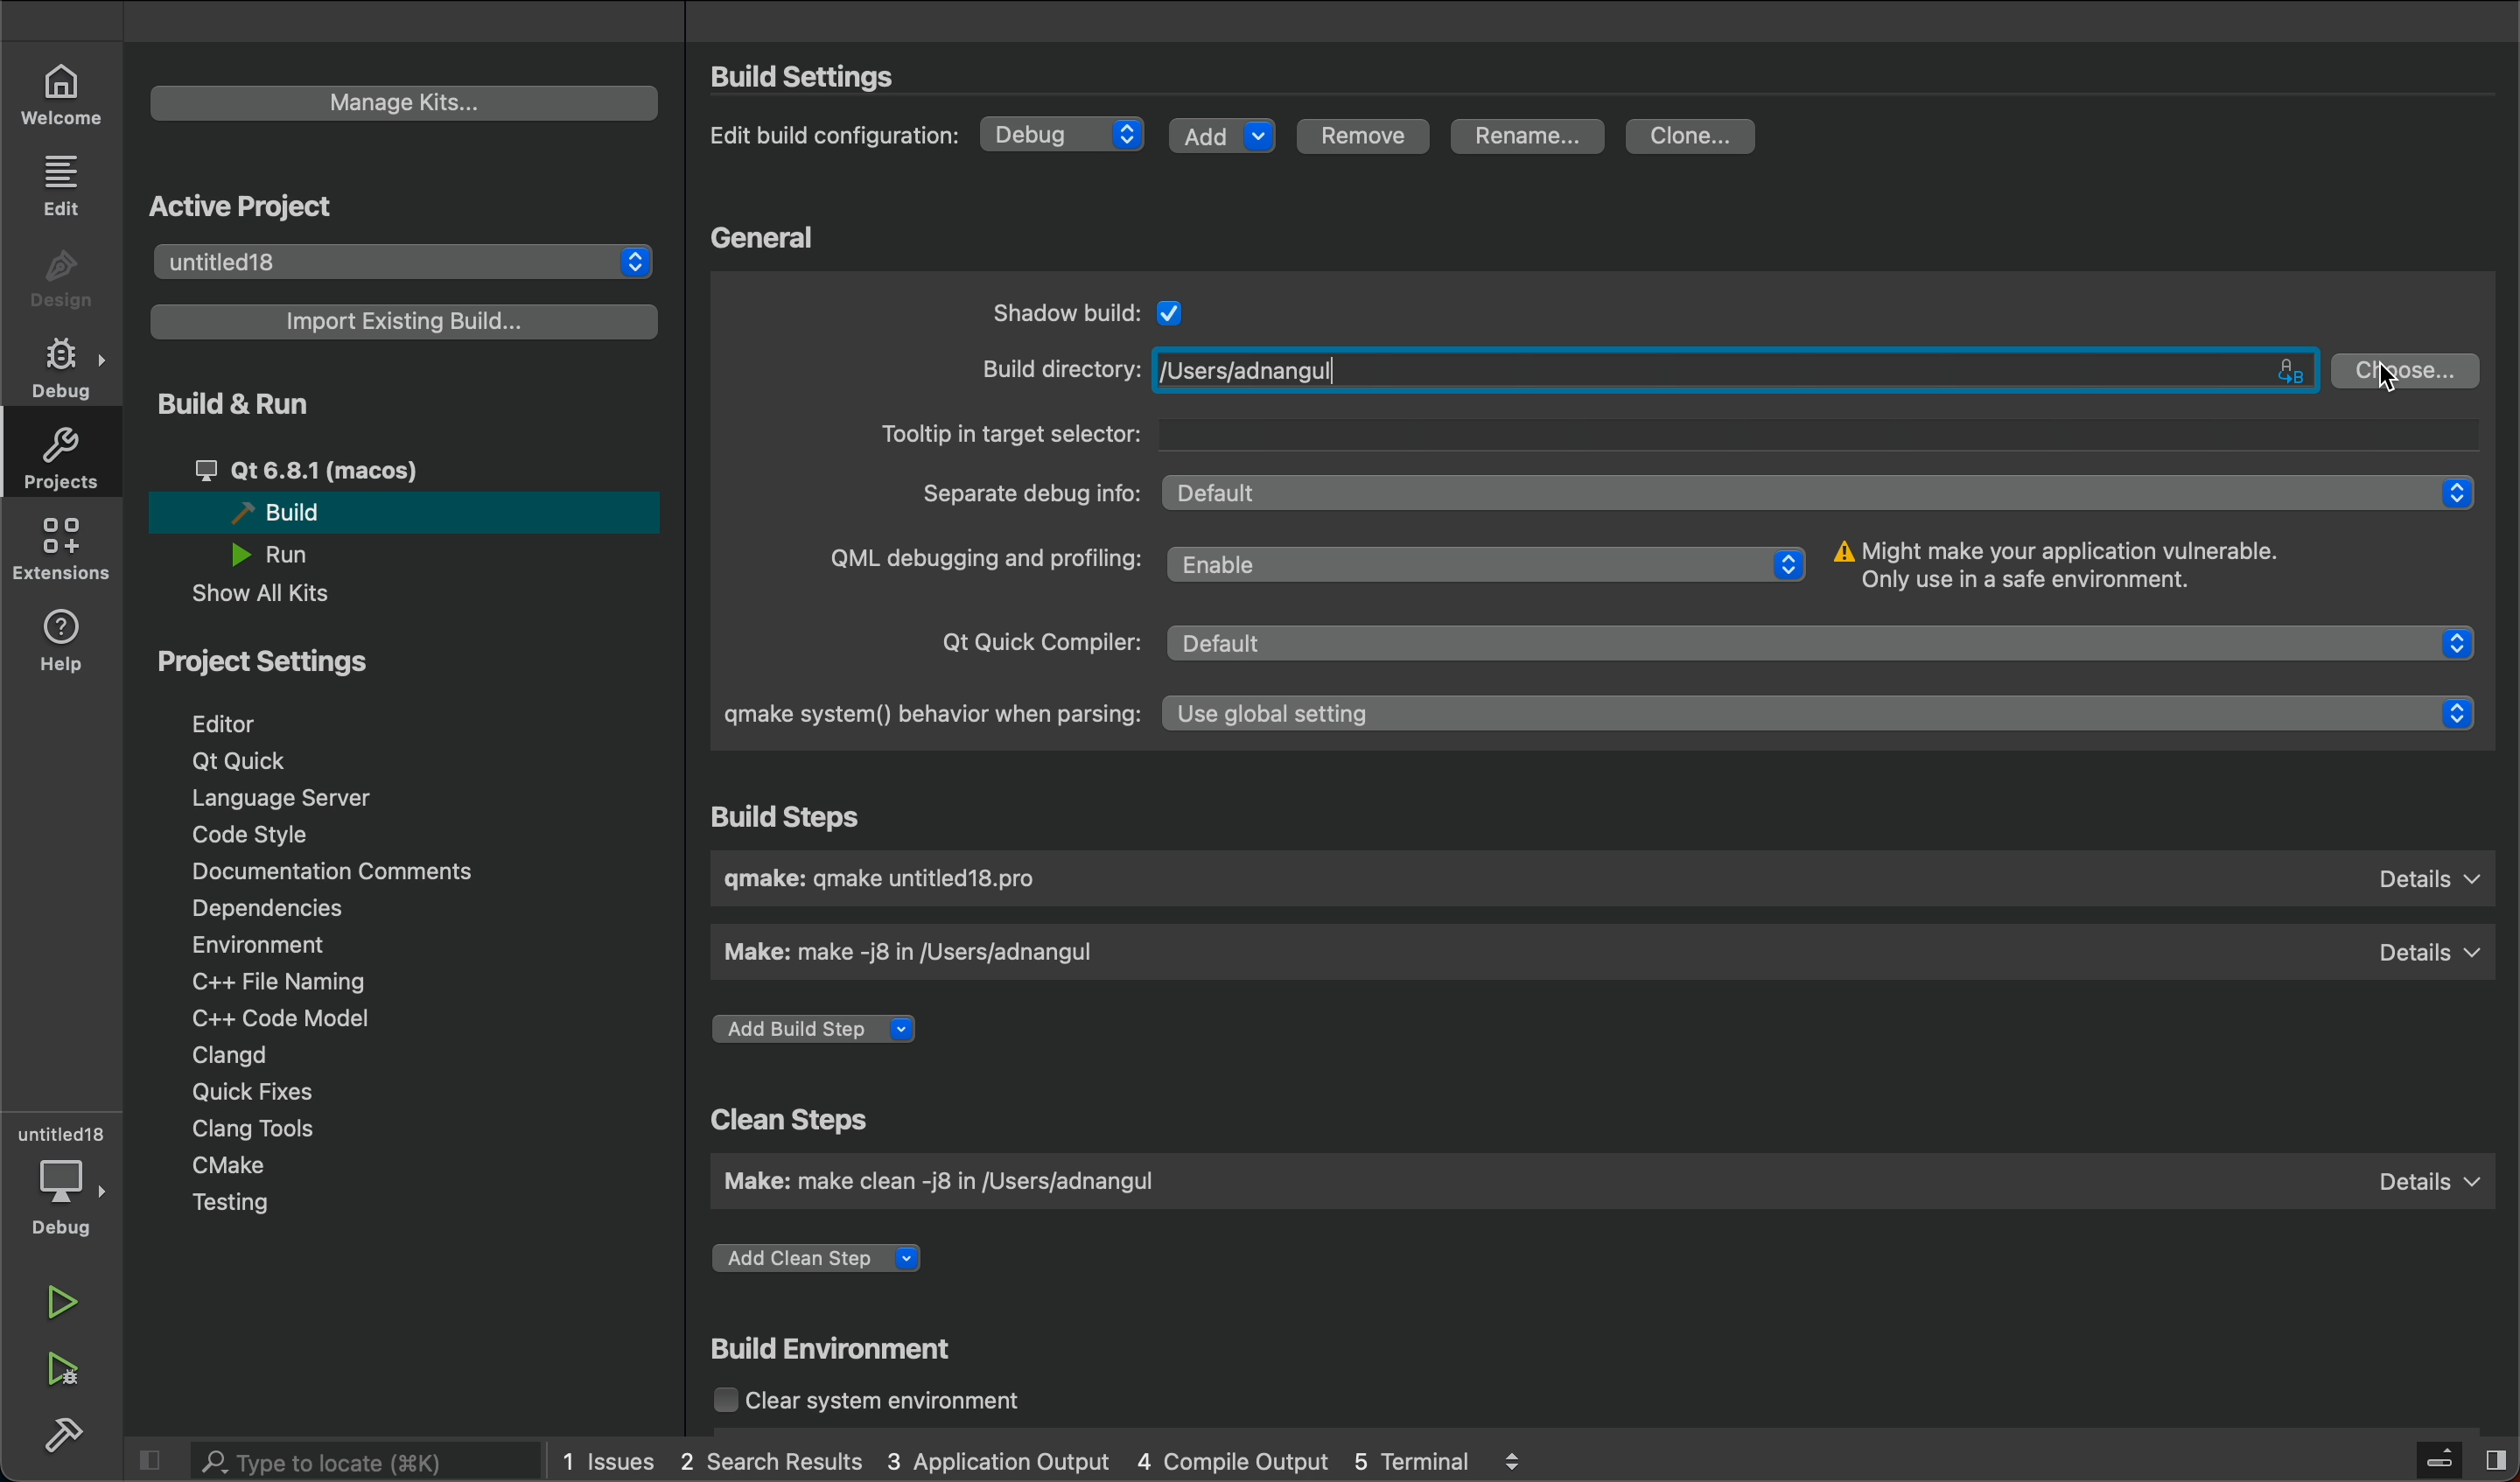 This screenshot has width=2520, height=1482. What do you see at coordinates (1827, 716) in the screenshot?
I see `Use global setting` at bounding box center [1827, 716].